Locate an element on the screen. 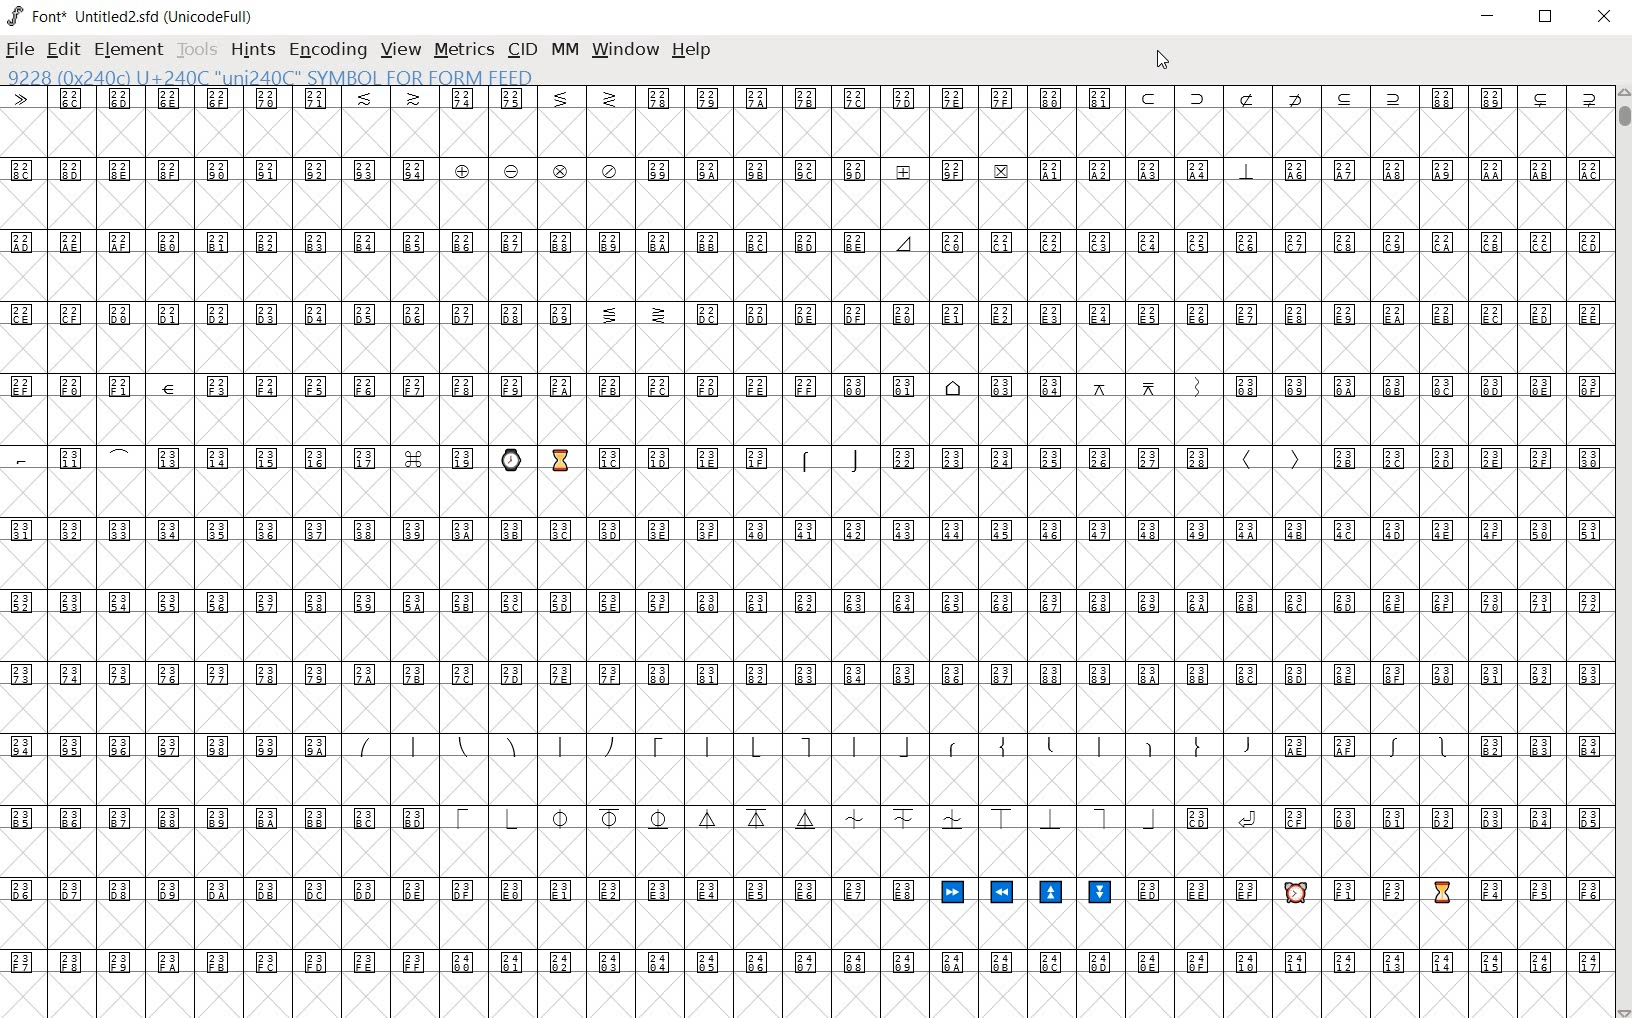  restore is located at coordinates (1548, 16).